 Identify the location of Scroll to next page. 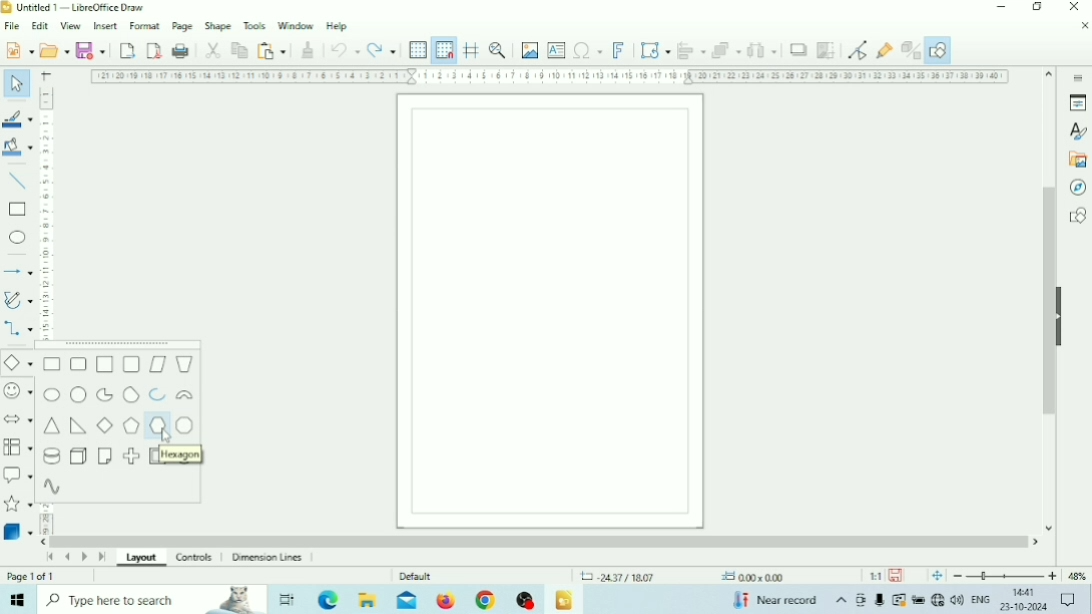
(85, 557).